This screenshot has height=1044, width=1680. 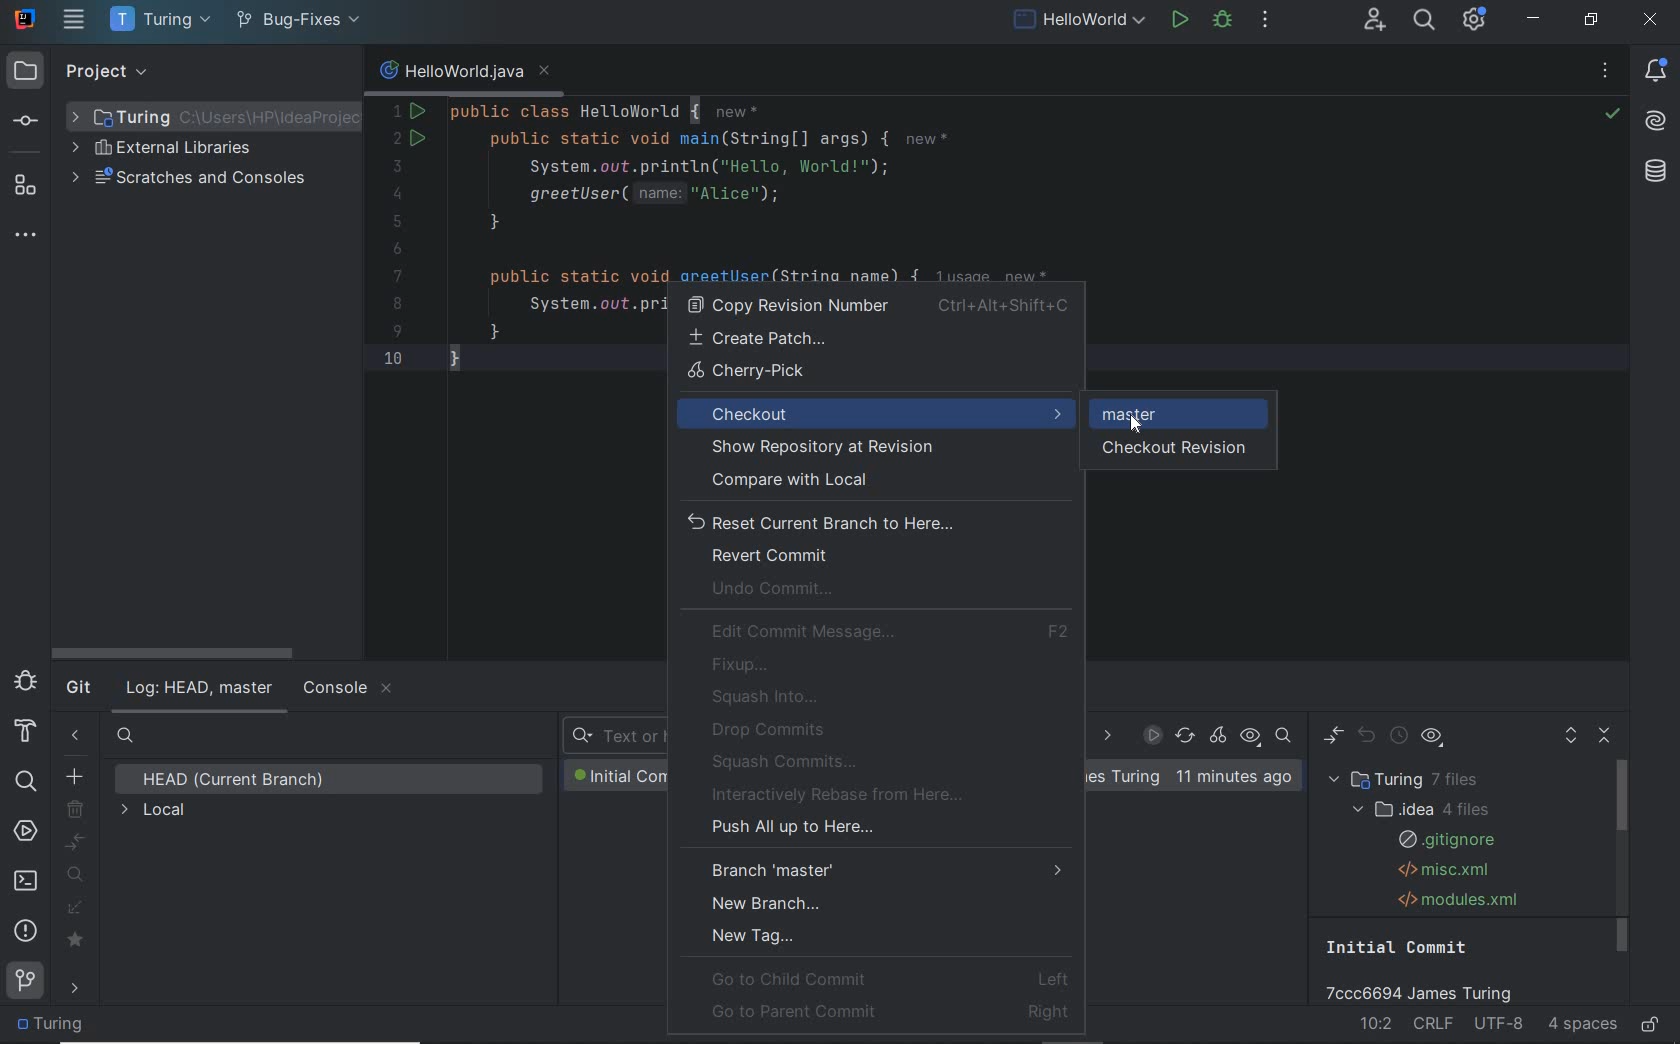 I want to click on expand all, so click(x=1570, y=739).